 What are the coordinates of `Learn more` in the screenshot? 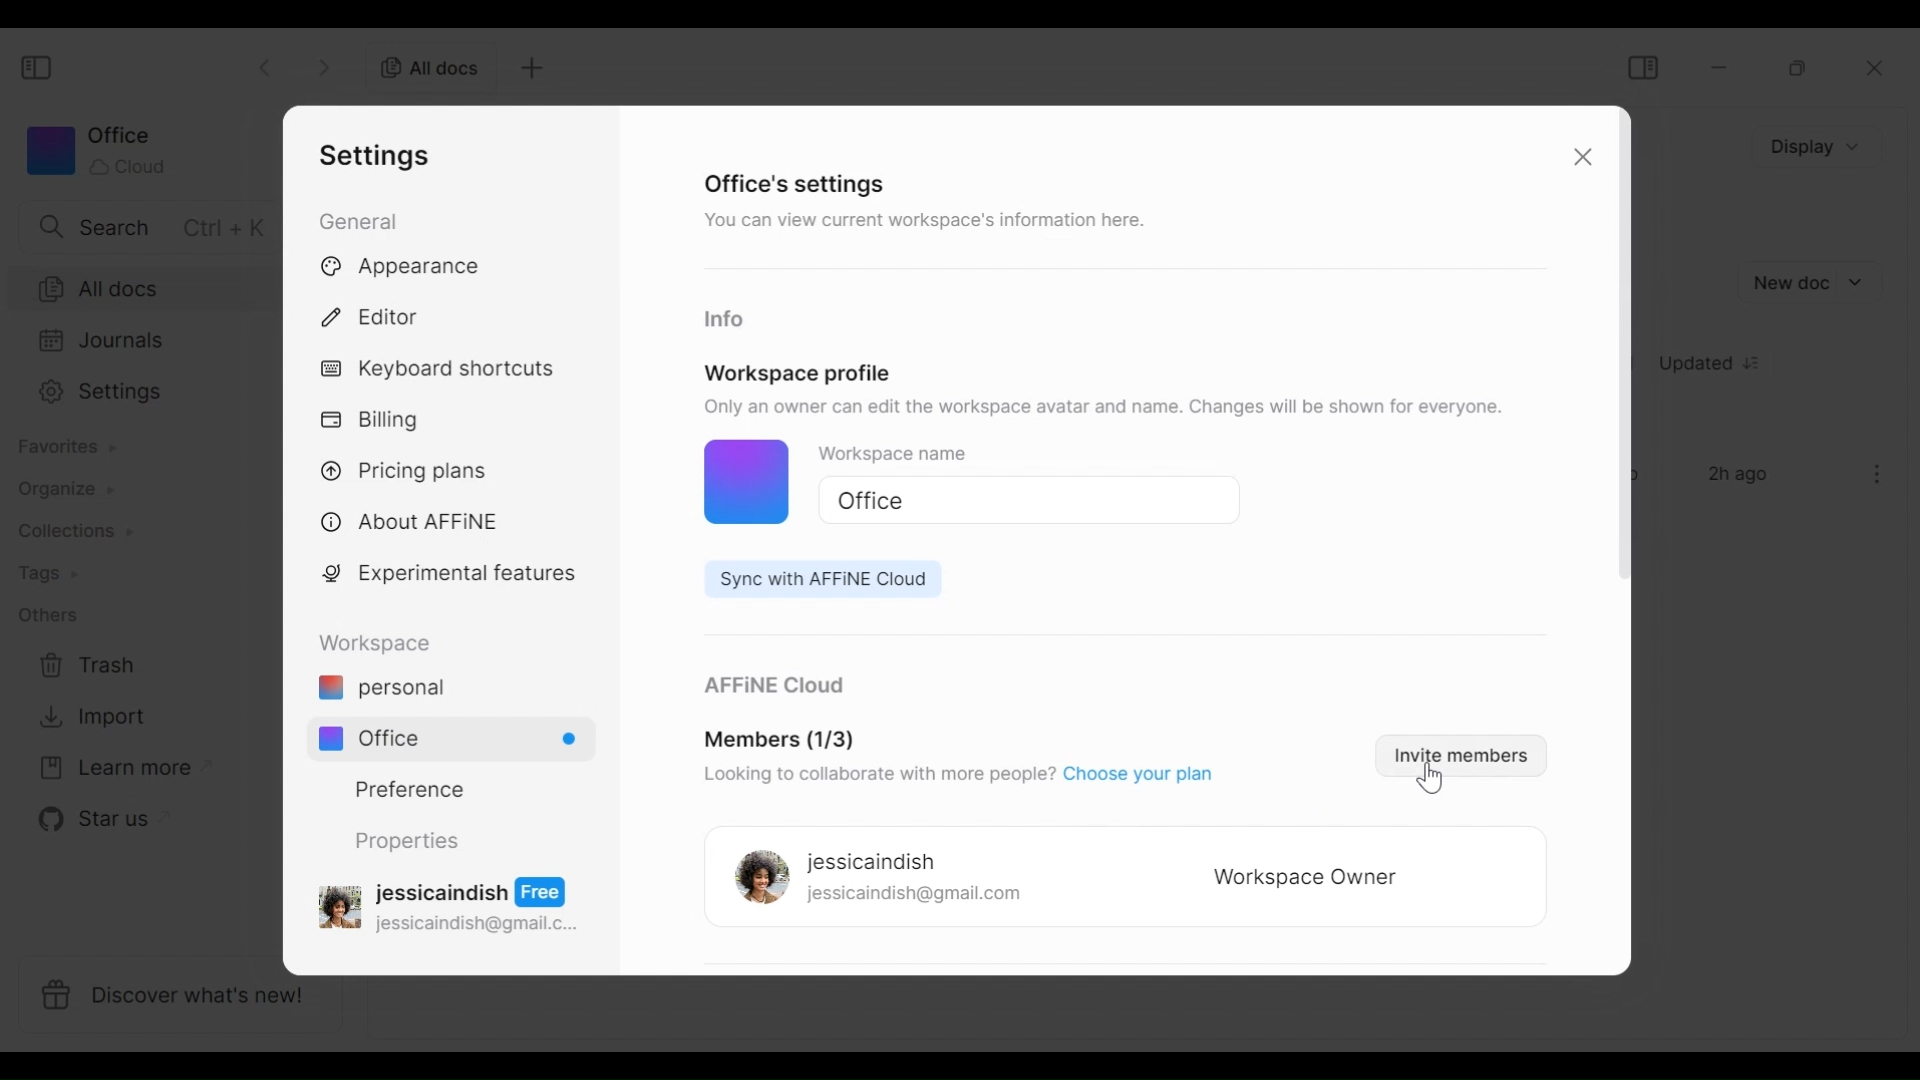 It's located at (115, 769).